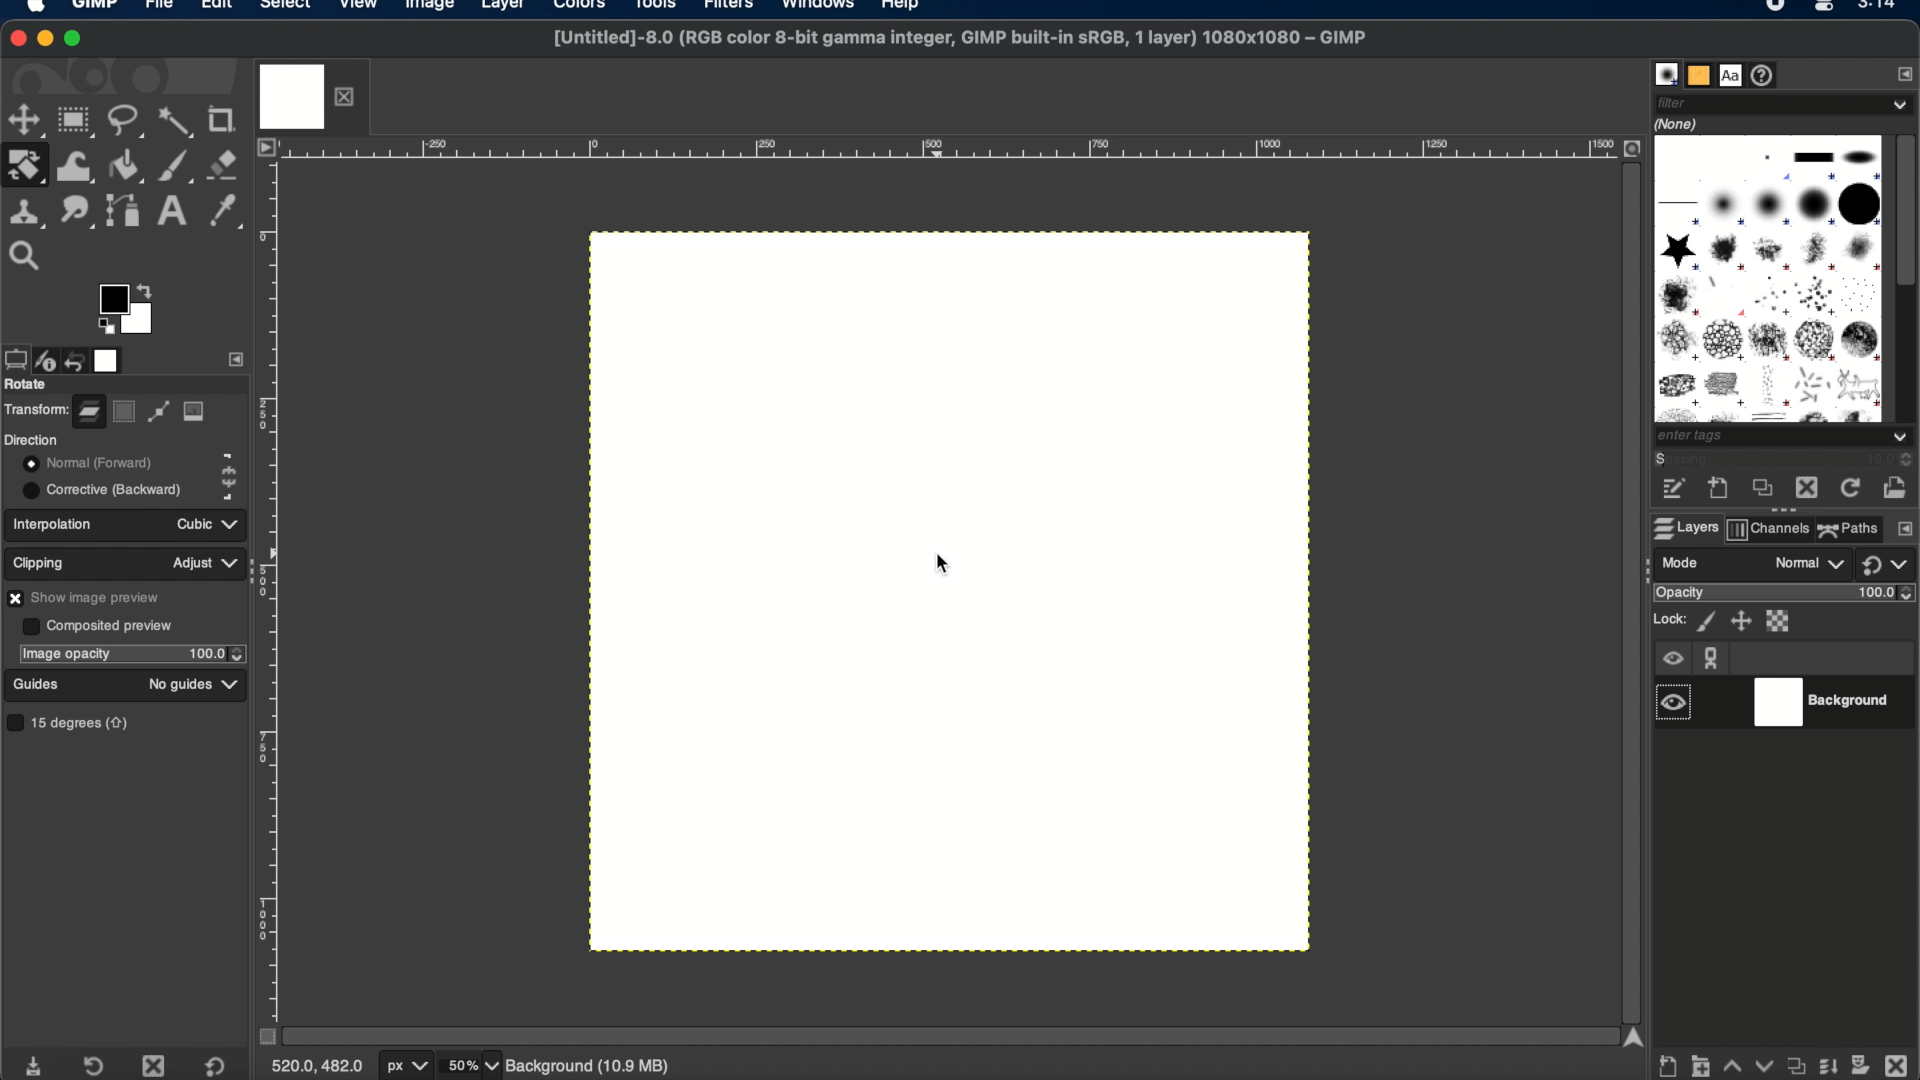 This screenshot has height=1080, width=1920. I want to click on image , so click(195, 412).